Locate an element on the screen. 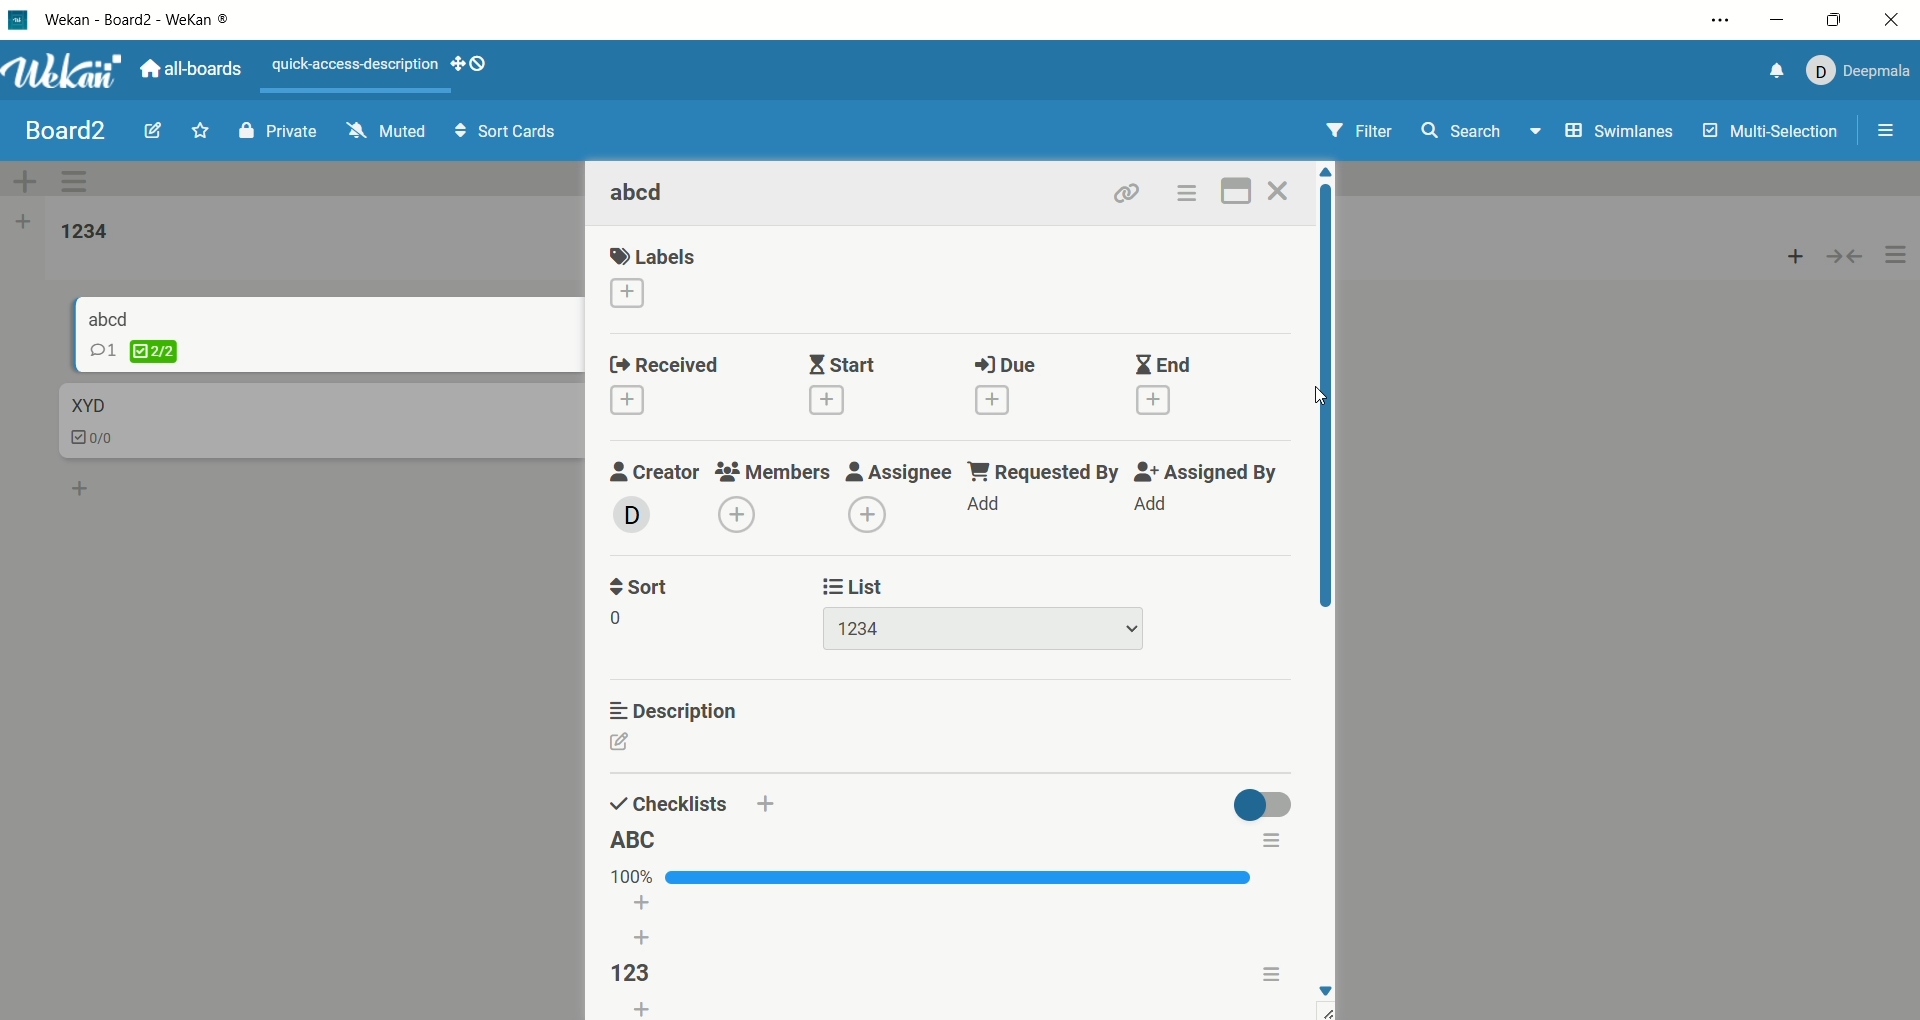 The image size is (1920, 1020). add is located at coordinates (642, 1008).